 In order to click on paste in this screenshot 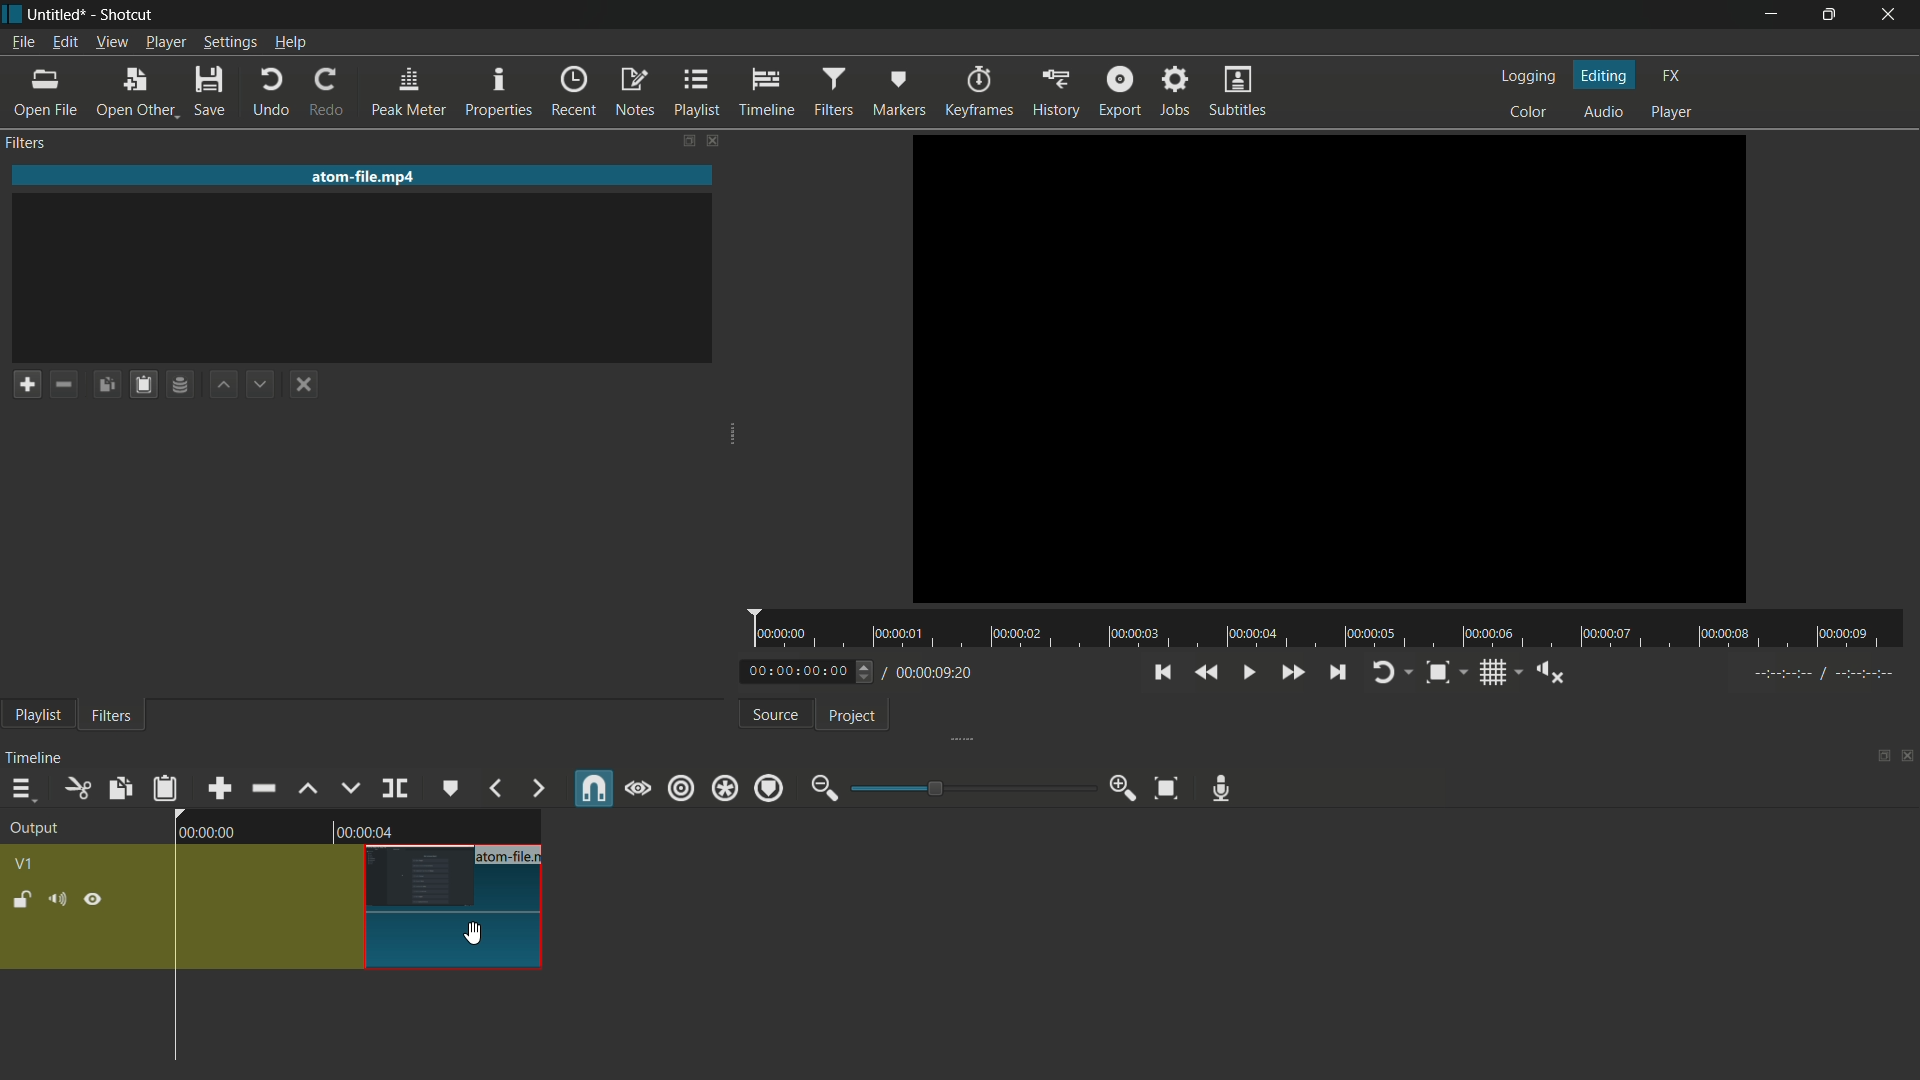, I will do `click(106, 384)`.